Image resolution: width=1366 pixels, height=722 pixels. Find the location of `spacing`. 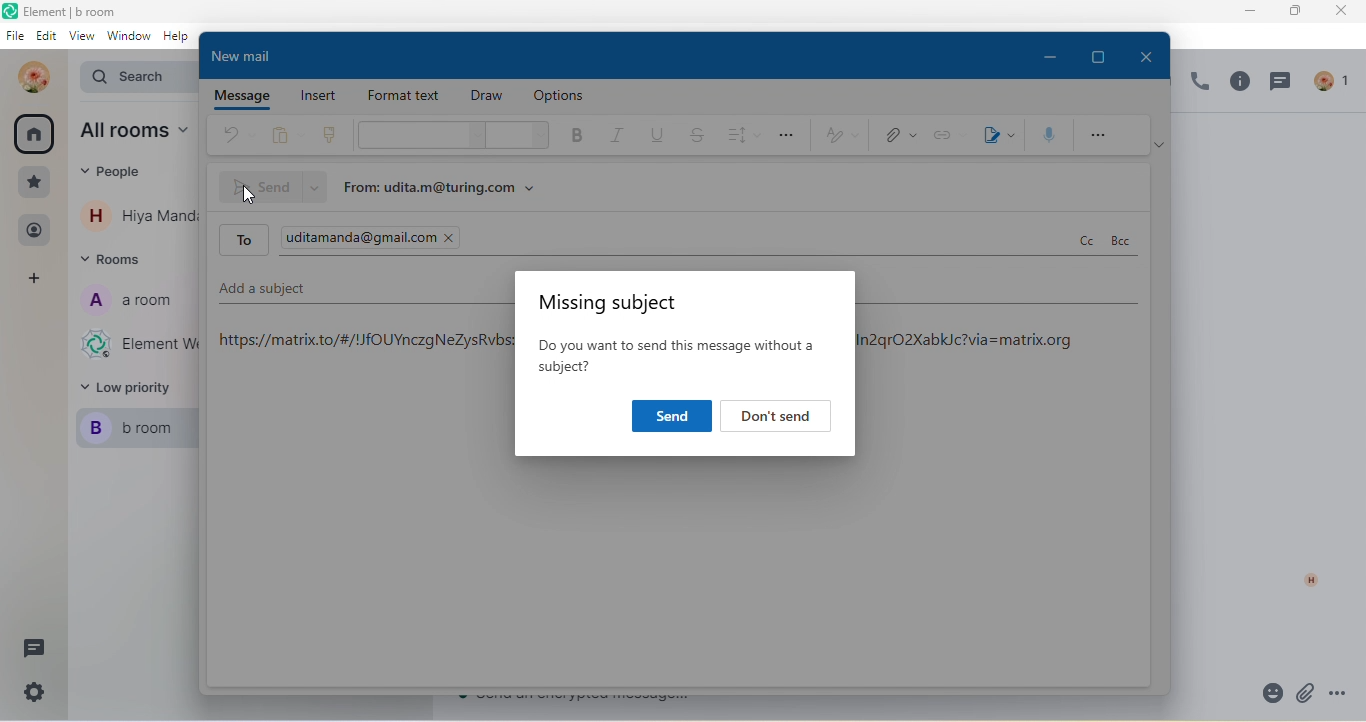

spacing is located at coordinates (742, 135).